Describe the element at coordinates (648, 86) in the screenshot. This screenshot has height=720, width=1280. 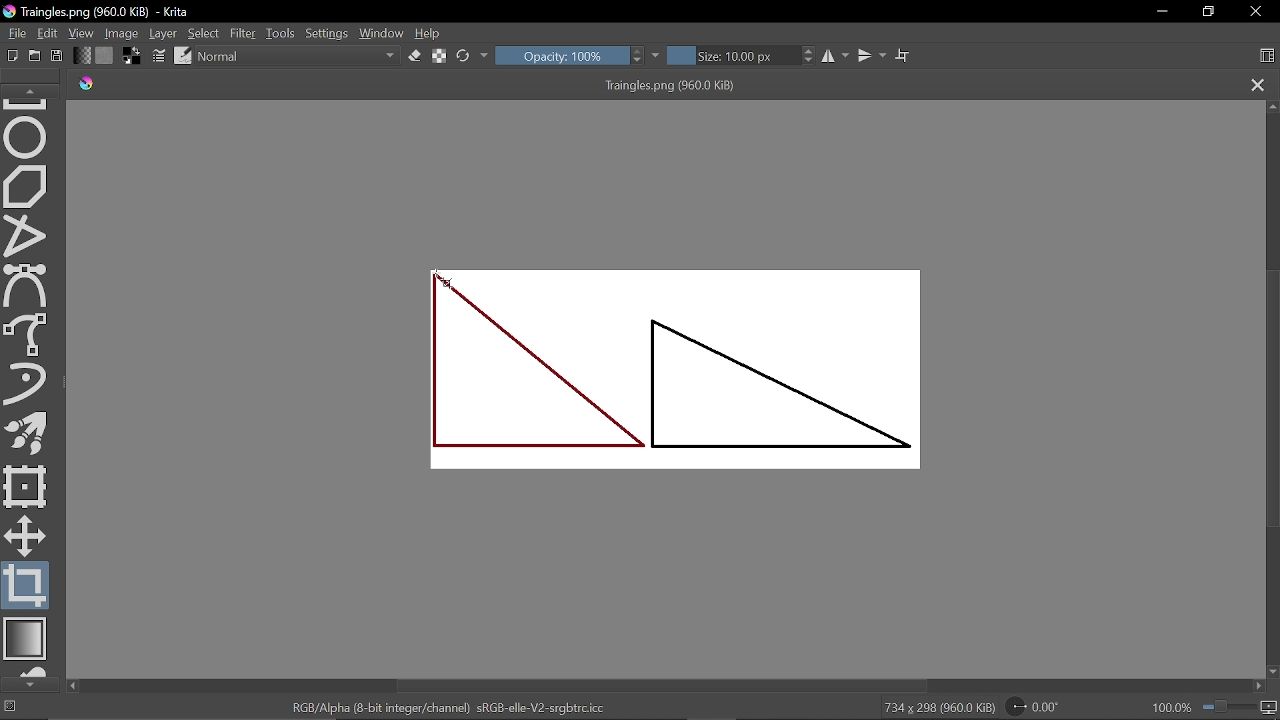
I see `Traingles.png (960.0 KiB)` at that location.